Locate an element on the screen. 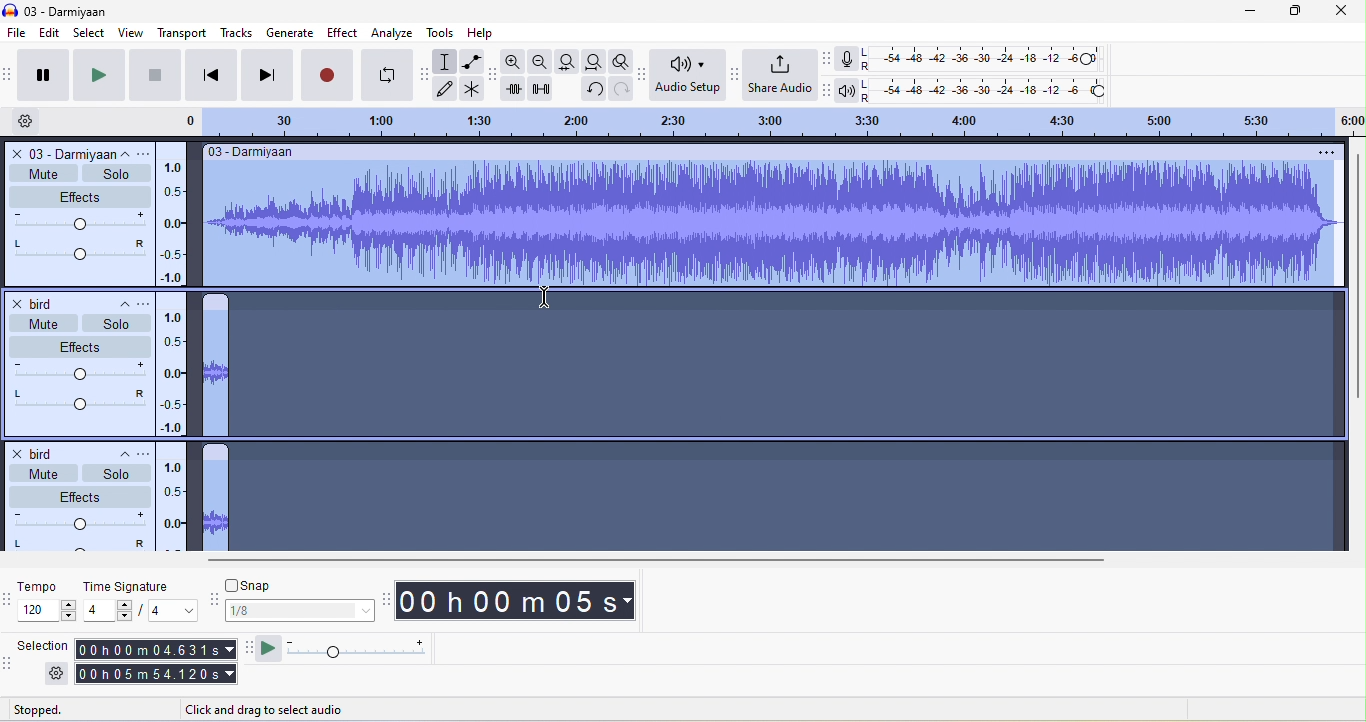 This screenshot has width=1366, height=722. volume is located at coordinates (76, 222).